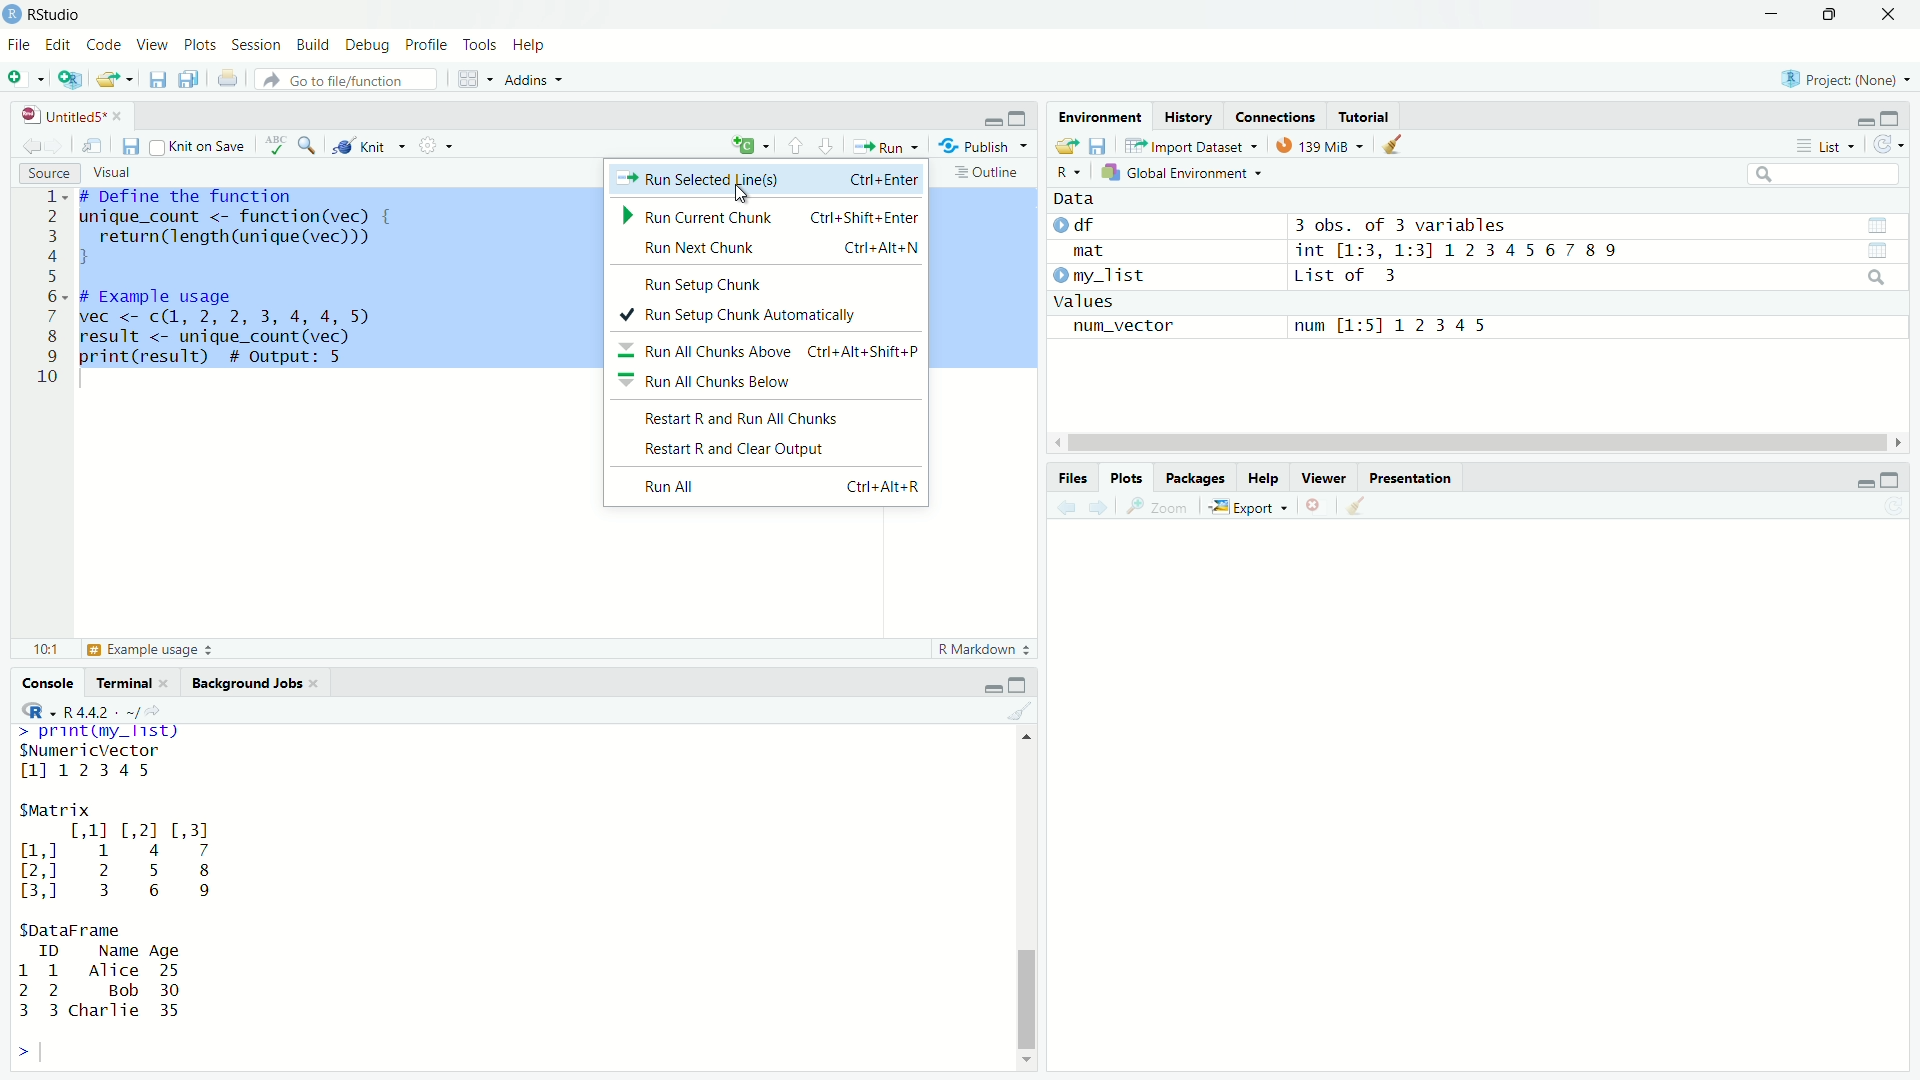 This screenshot has width=1920, height=1080. I want to click on Background, so click(249, 683).